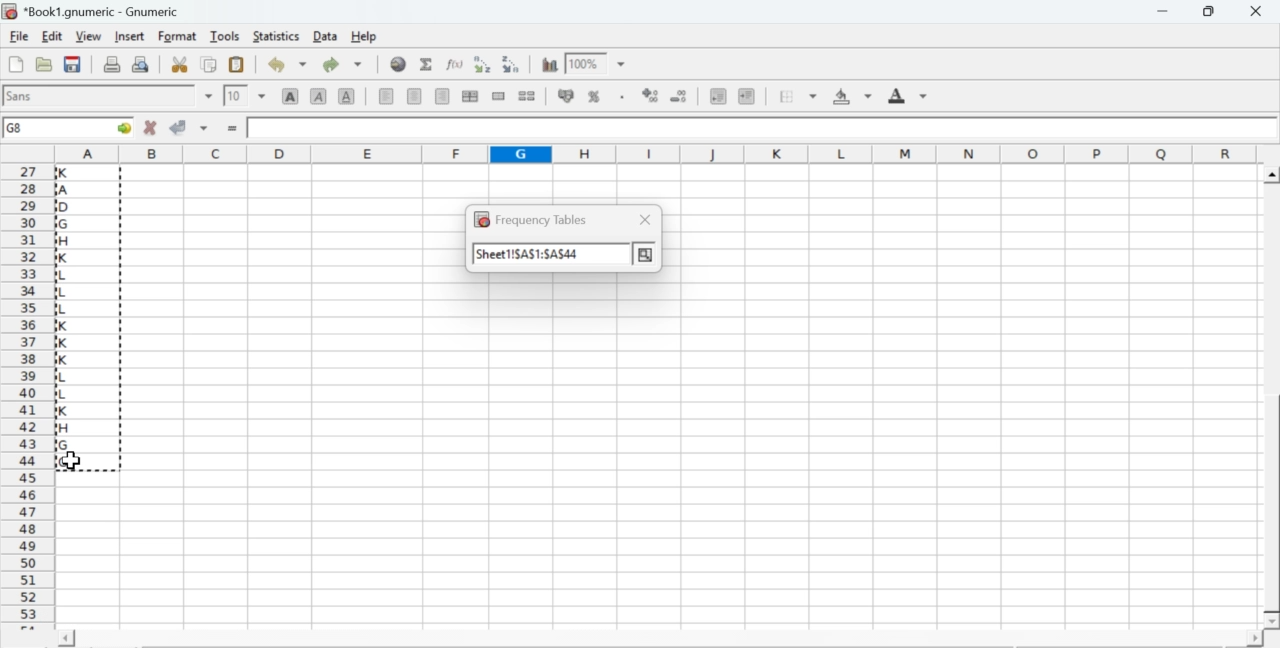 This screenshot has height=648, width=1280. I want to click on save current workbook, so click(73, 64).